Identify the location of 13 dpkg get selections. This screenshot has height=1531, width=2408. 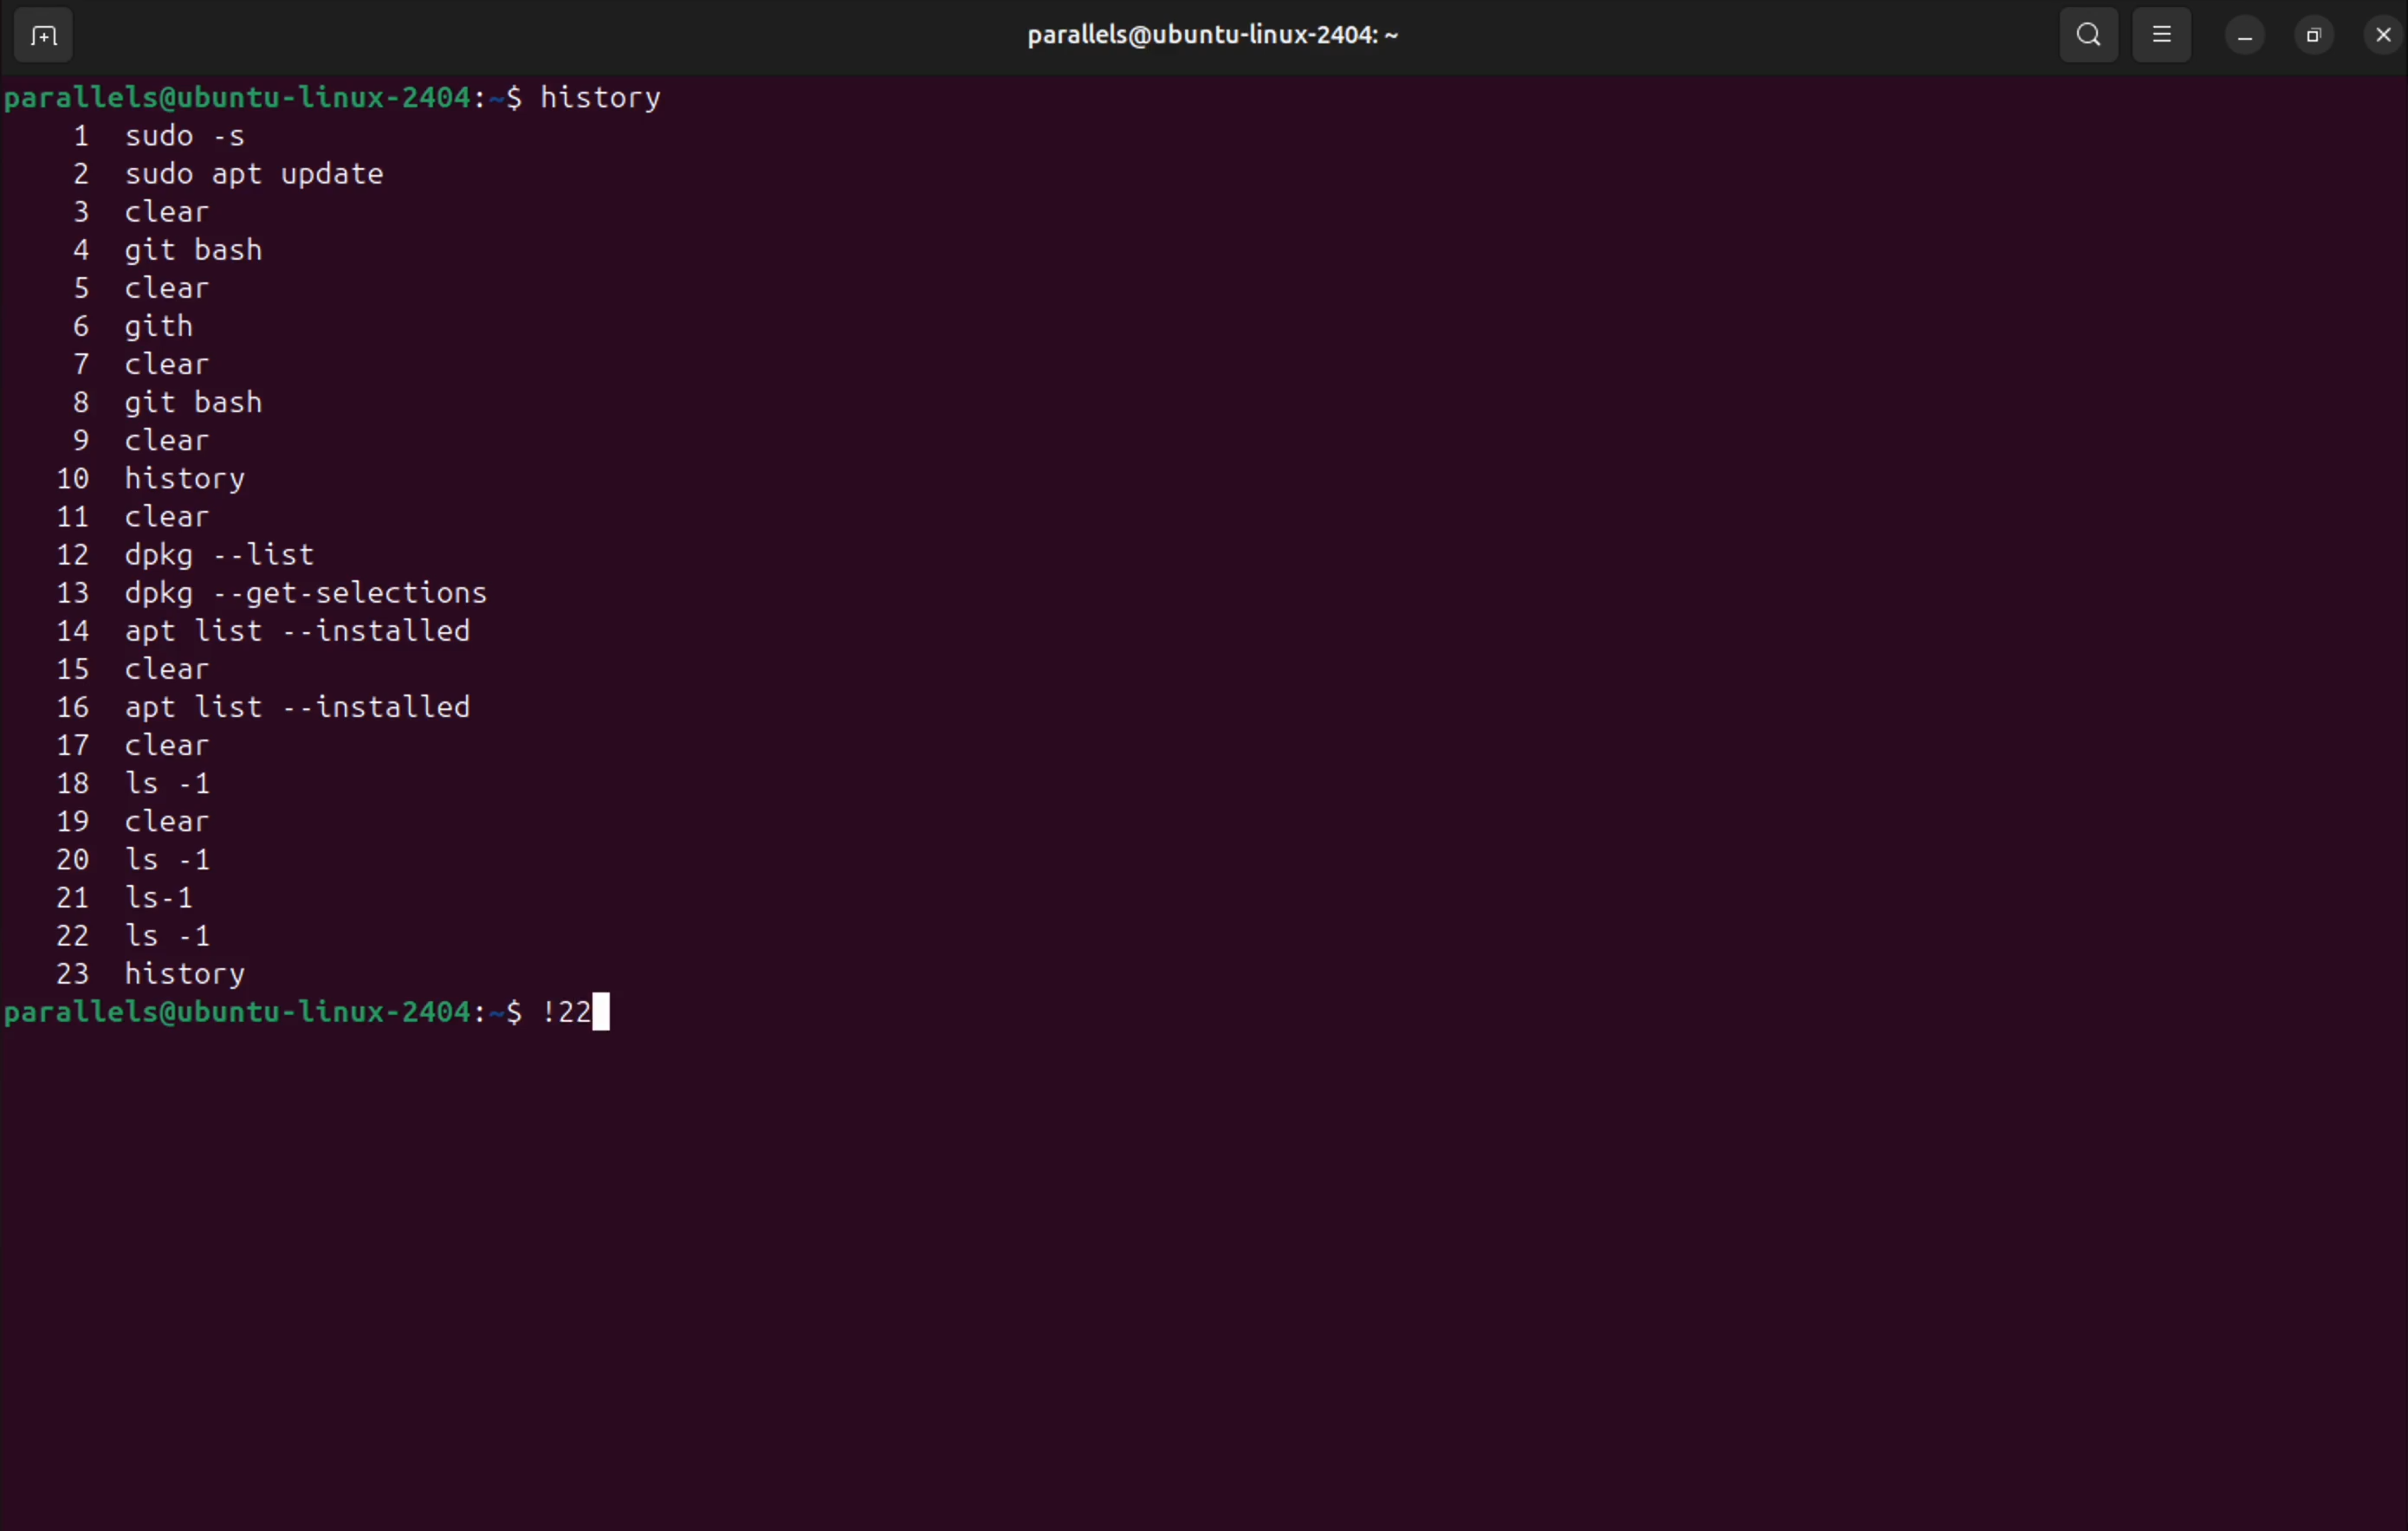
(315, 597).